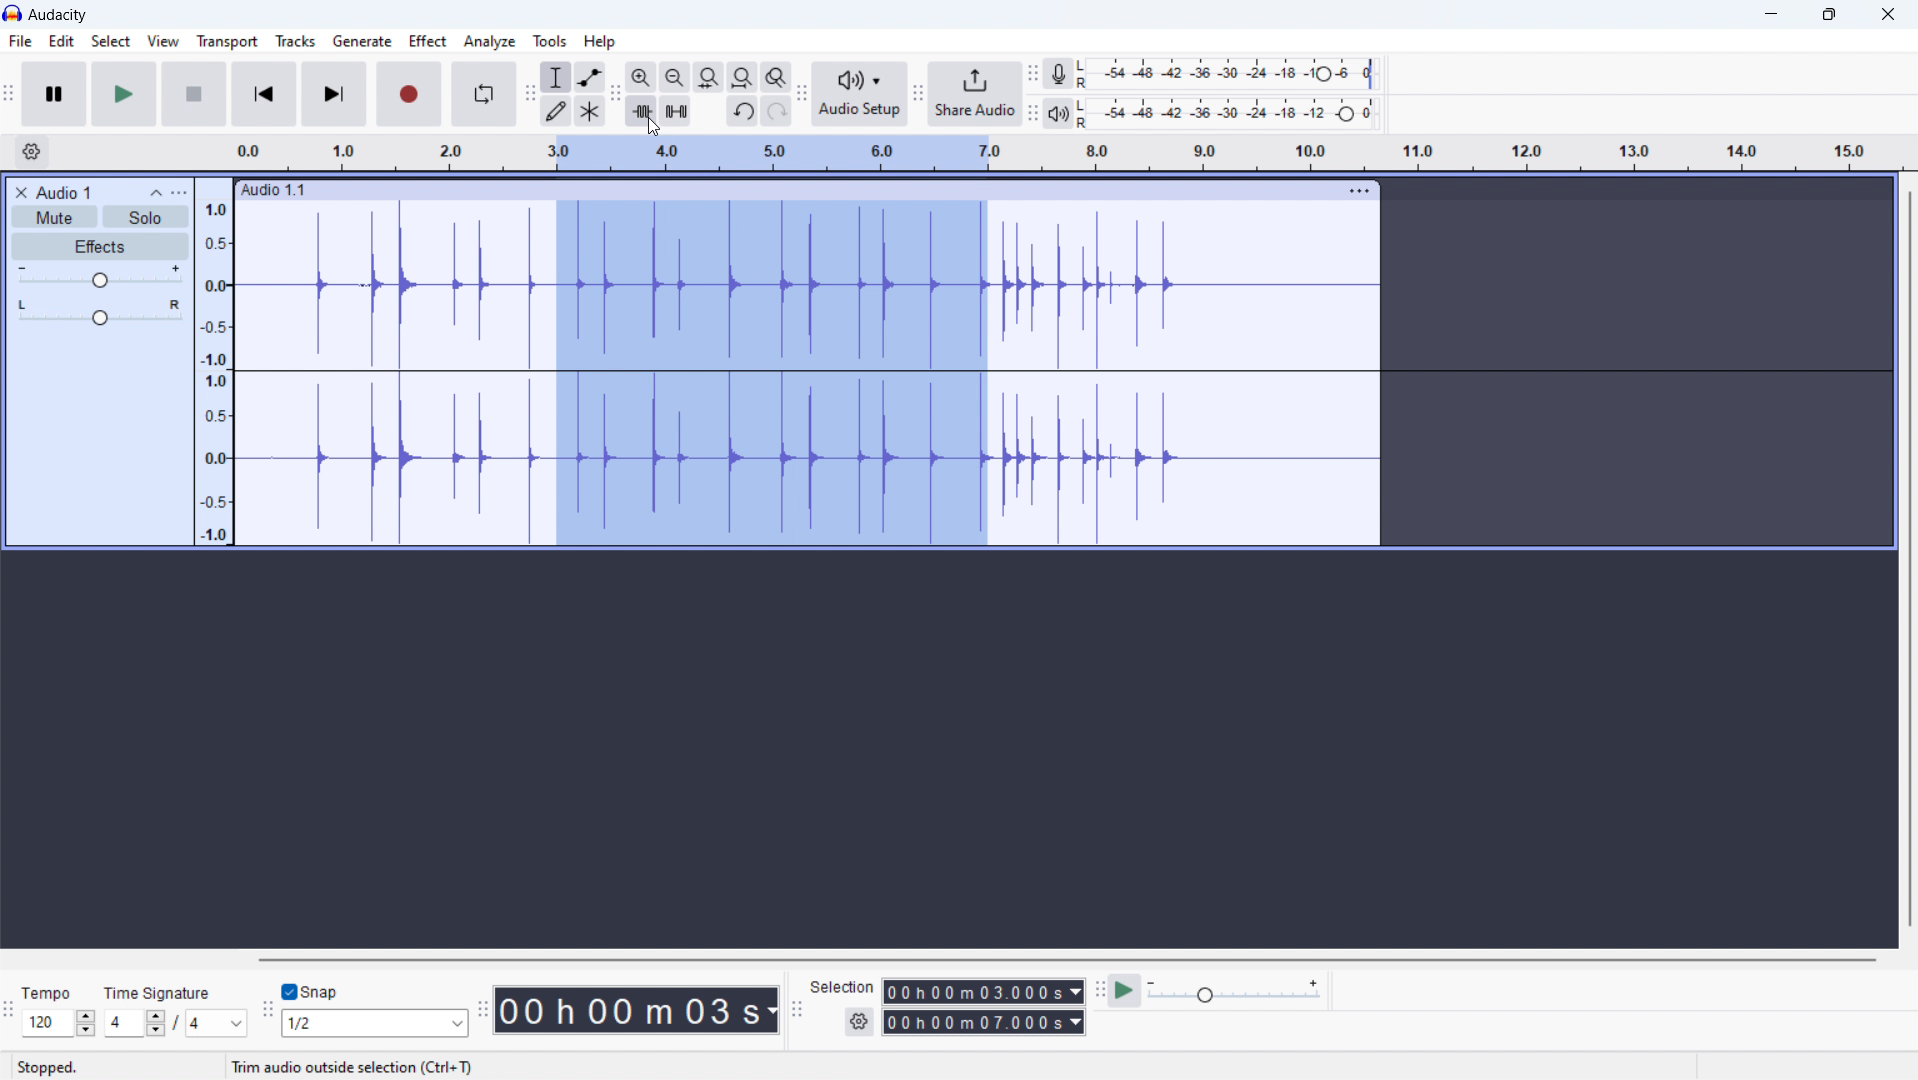  What do you see at coordinates (163, 41) in the screenshot?
I see `view` at bounding box center [163, 41].